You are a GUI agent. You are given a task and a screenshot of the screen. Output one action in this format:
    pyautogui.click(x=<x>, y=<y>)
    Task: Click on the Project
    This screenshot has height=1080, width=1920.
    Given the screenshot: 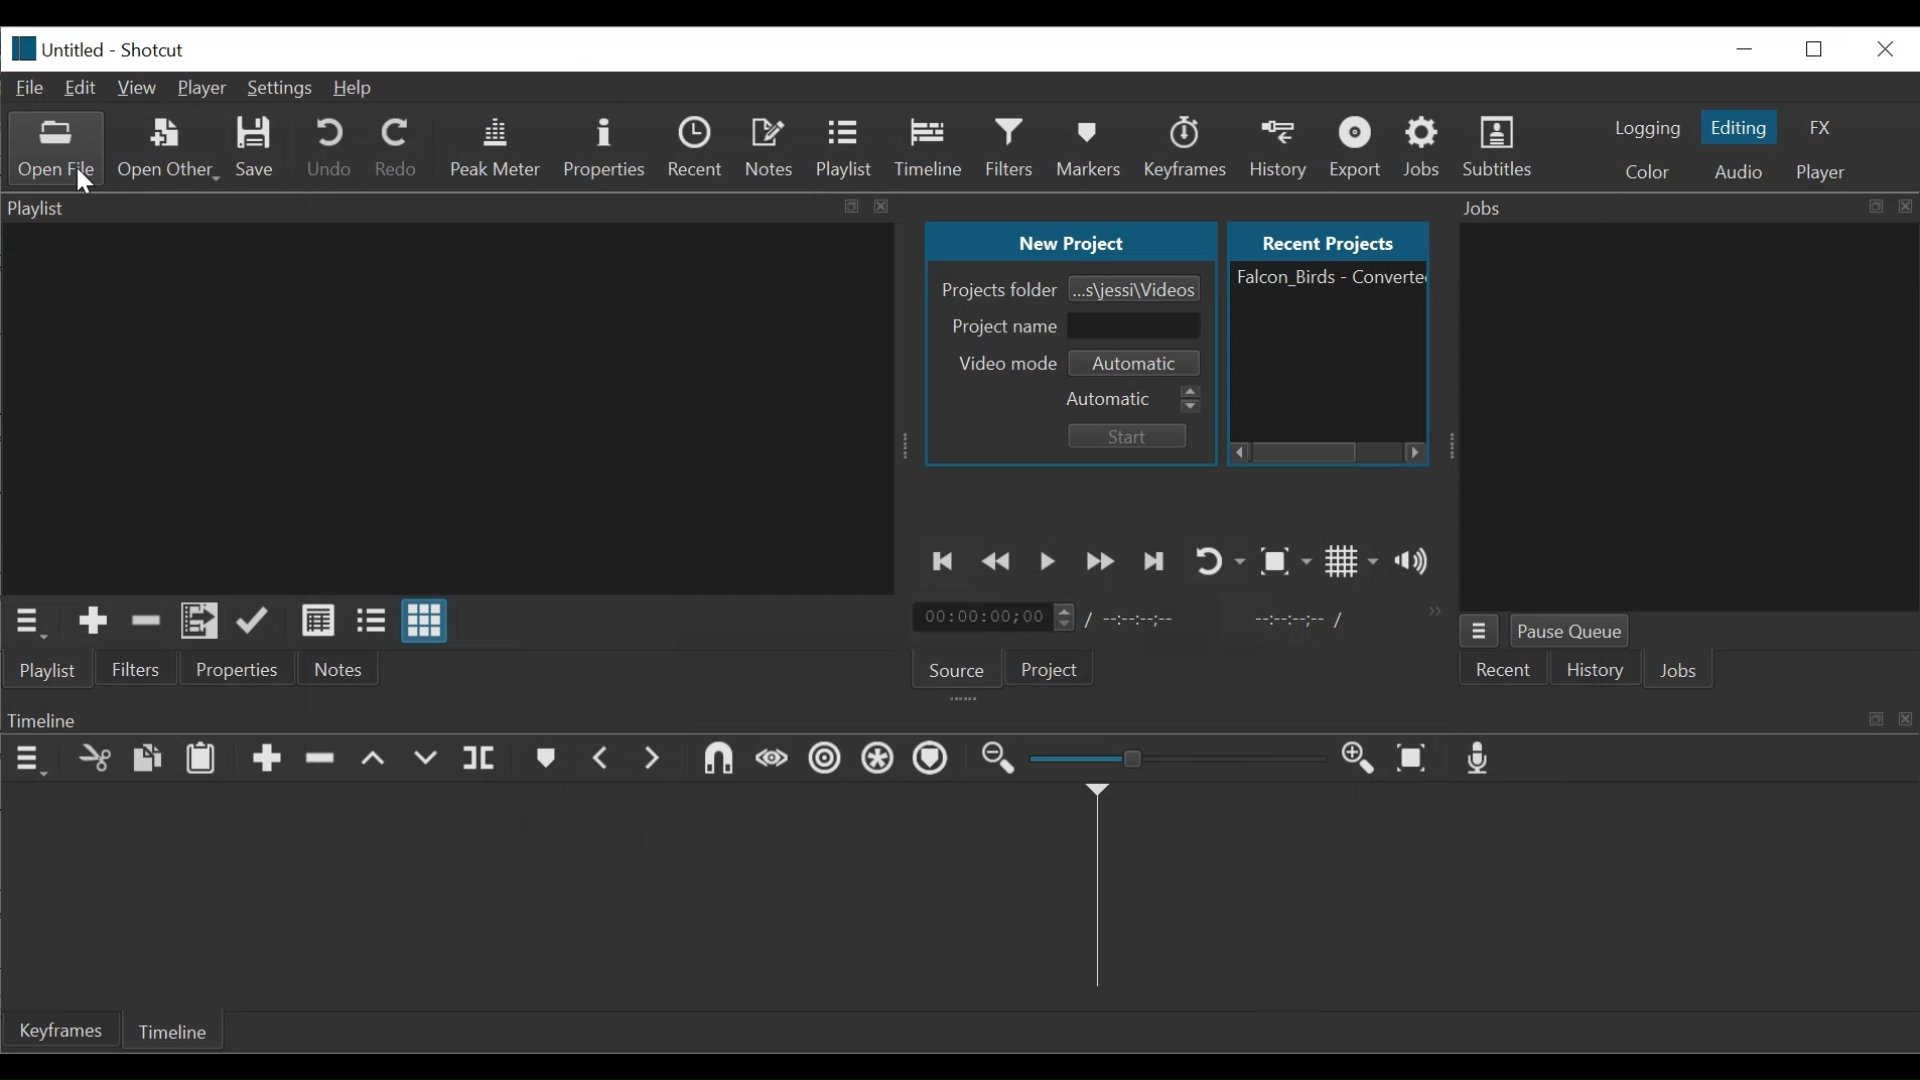 What is the action you would take?
    pyautogui.click(x=1053, y=670)
    